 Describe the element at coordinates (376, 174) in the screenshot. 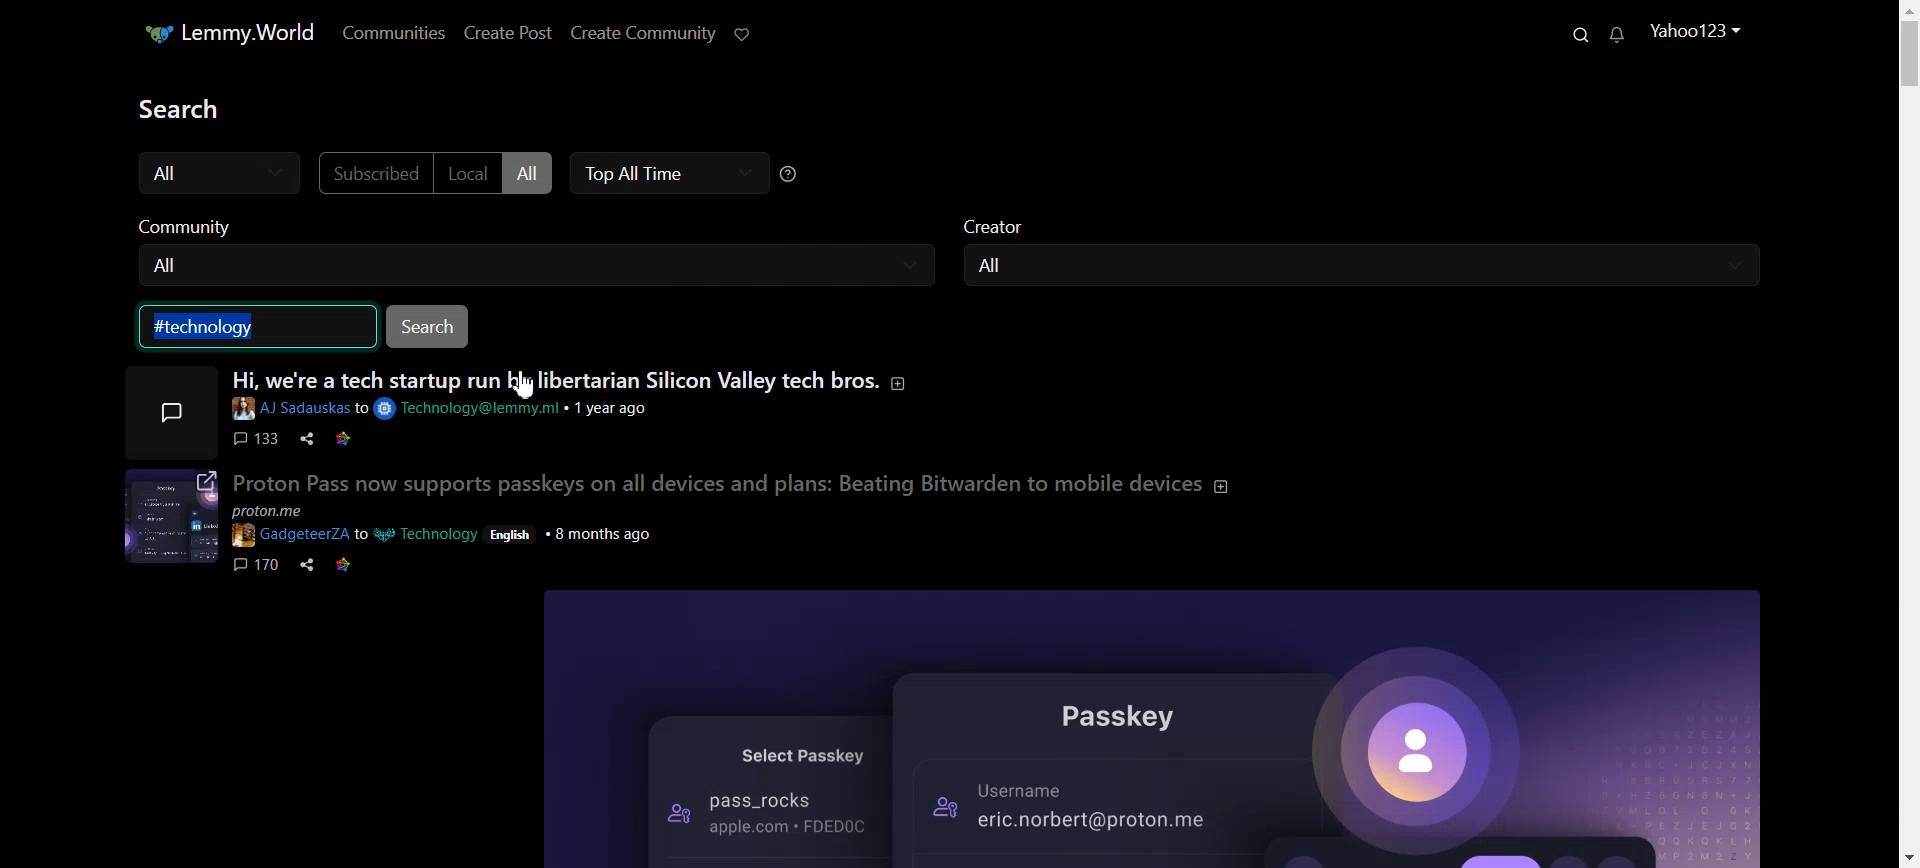

I see `Subscribed` at that location.